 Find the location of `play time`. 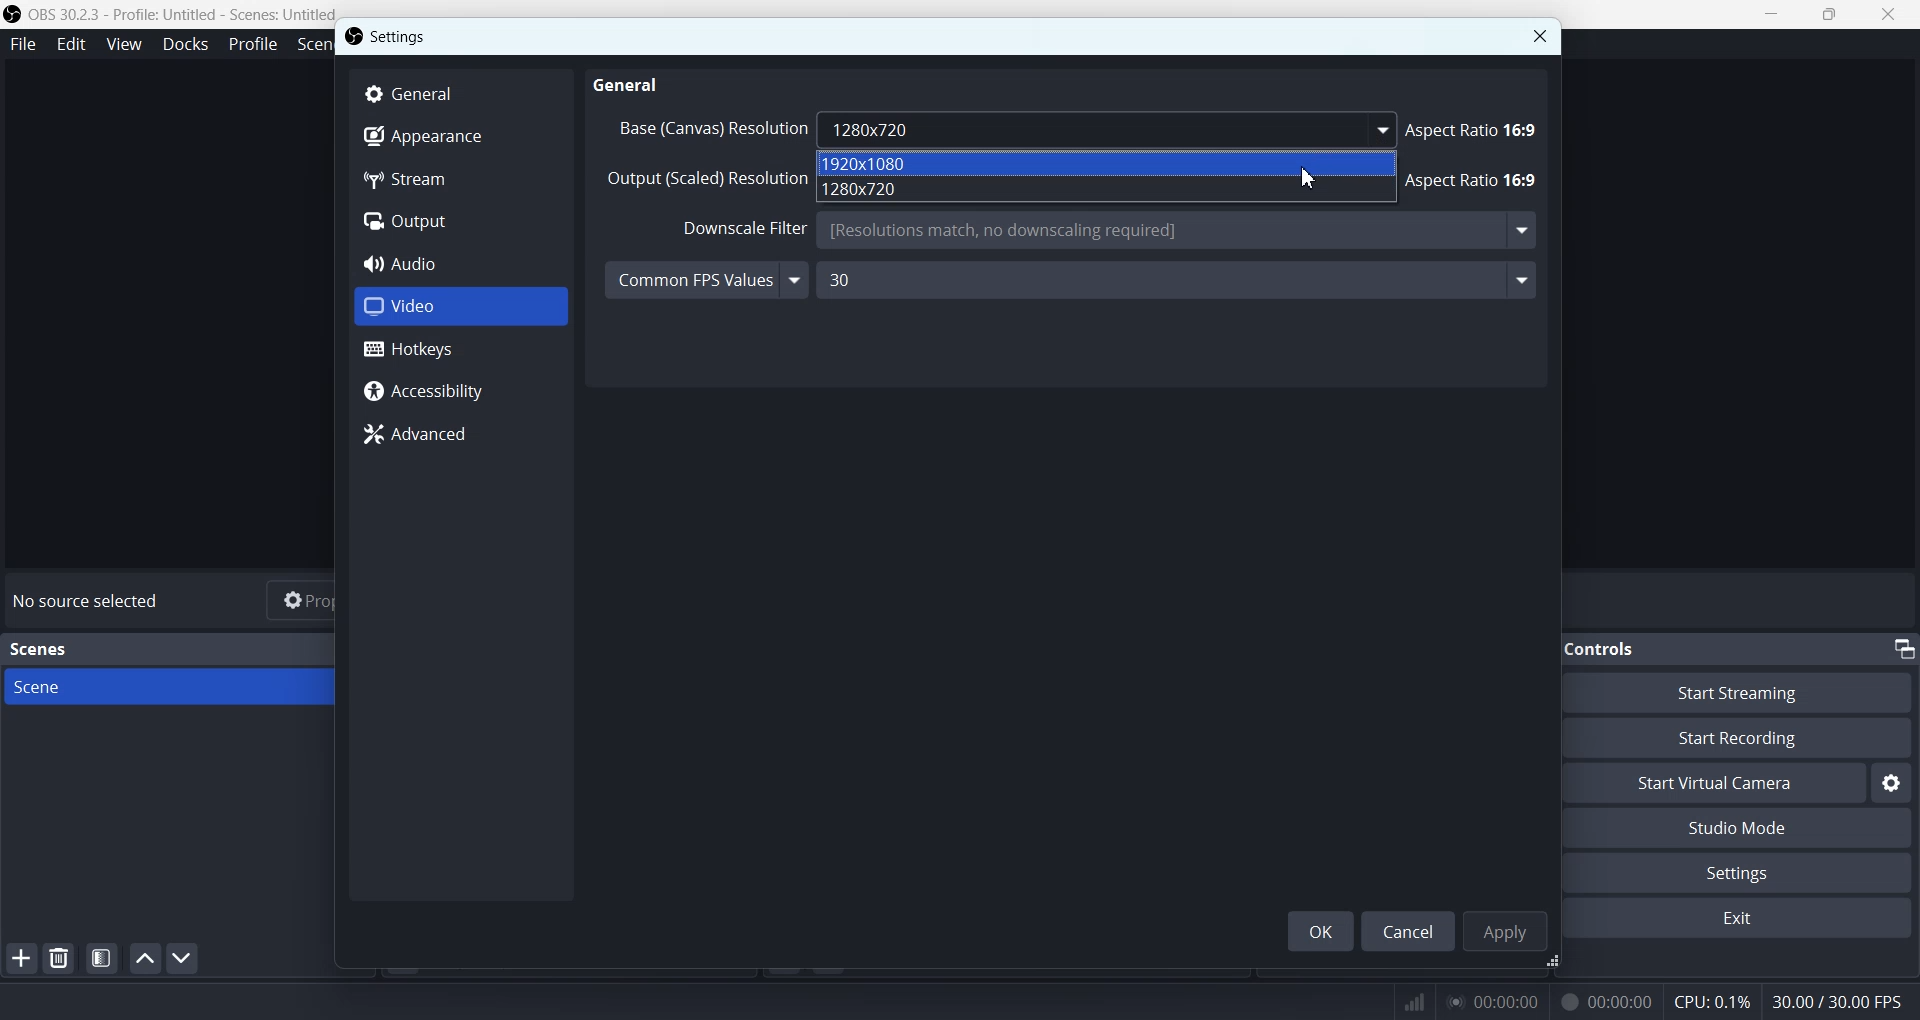

play time is located at coordinates (1494, 1001).